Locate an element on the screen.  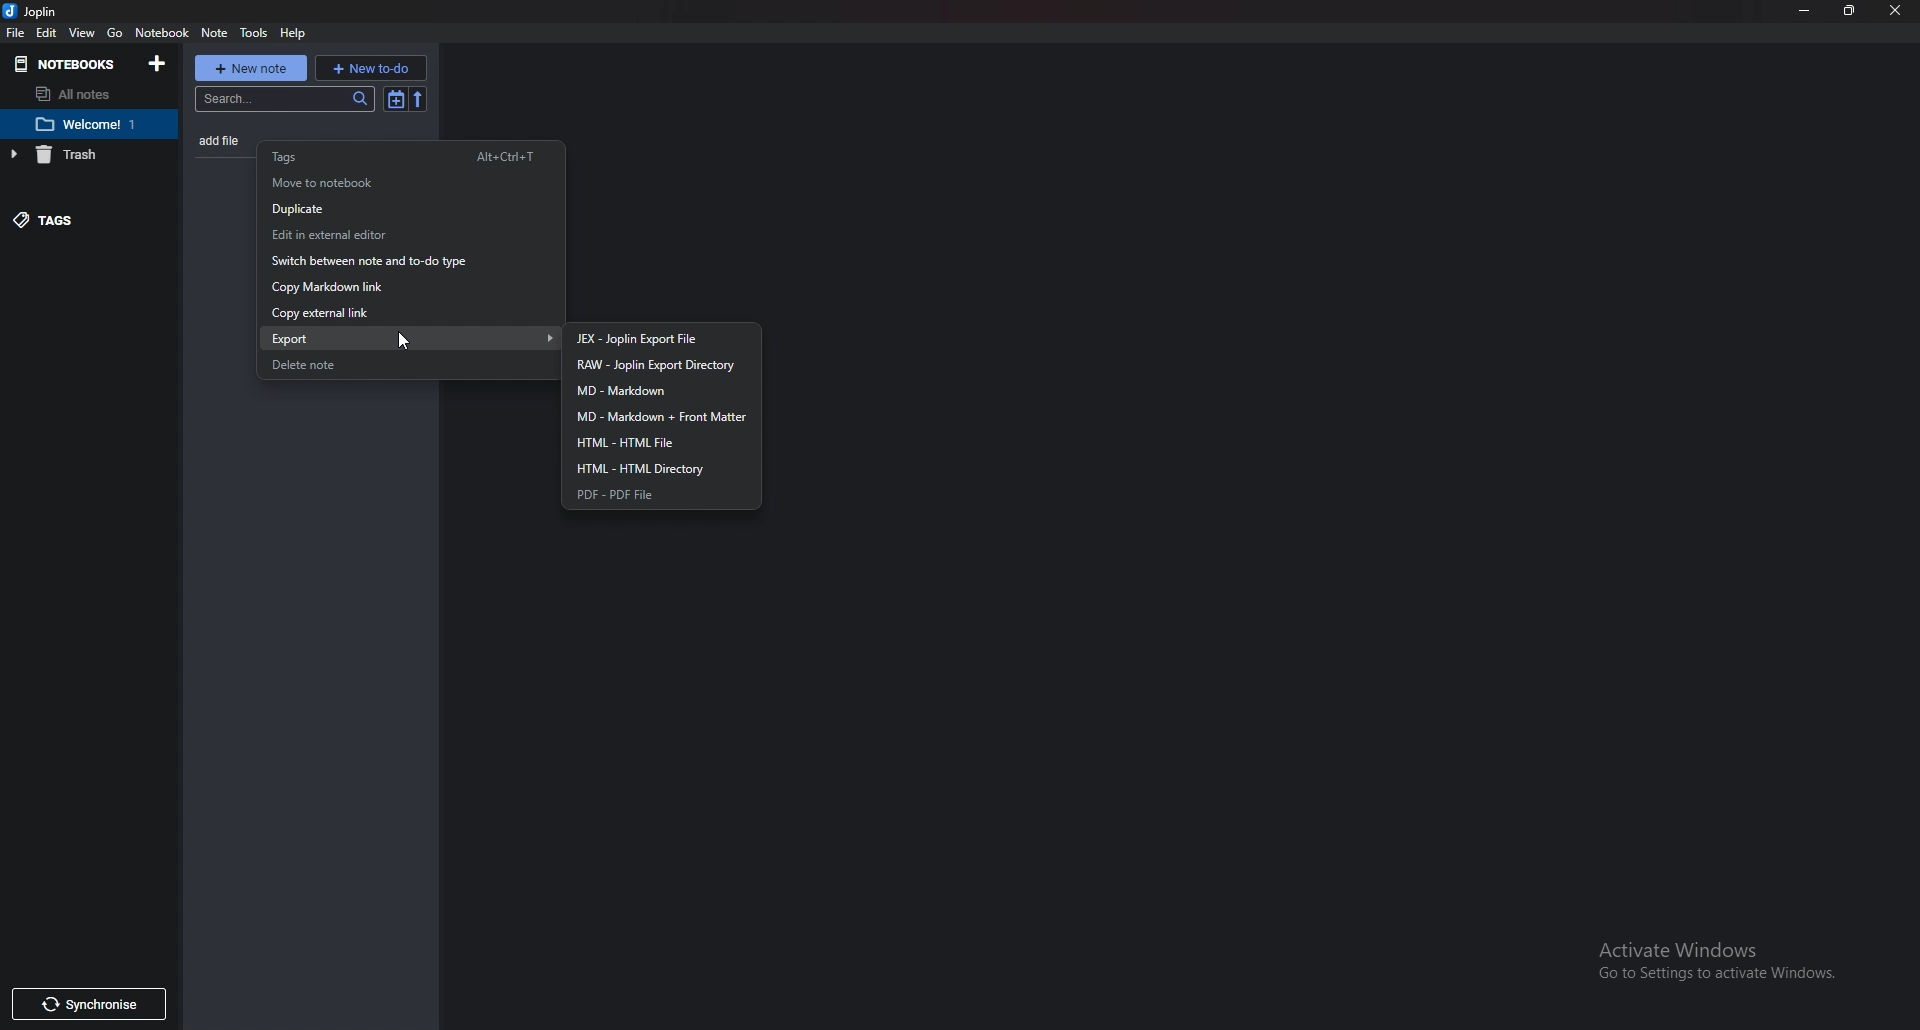
Tags is located at coordinates (74, 219).